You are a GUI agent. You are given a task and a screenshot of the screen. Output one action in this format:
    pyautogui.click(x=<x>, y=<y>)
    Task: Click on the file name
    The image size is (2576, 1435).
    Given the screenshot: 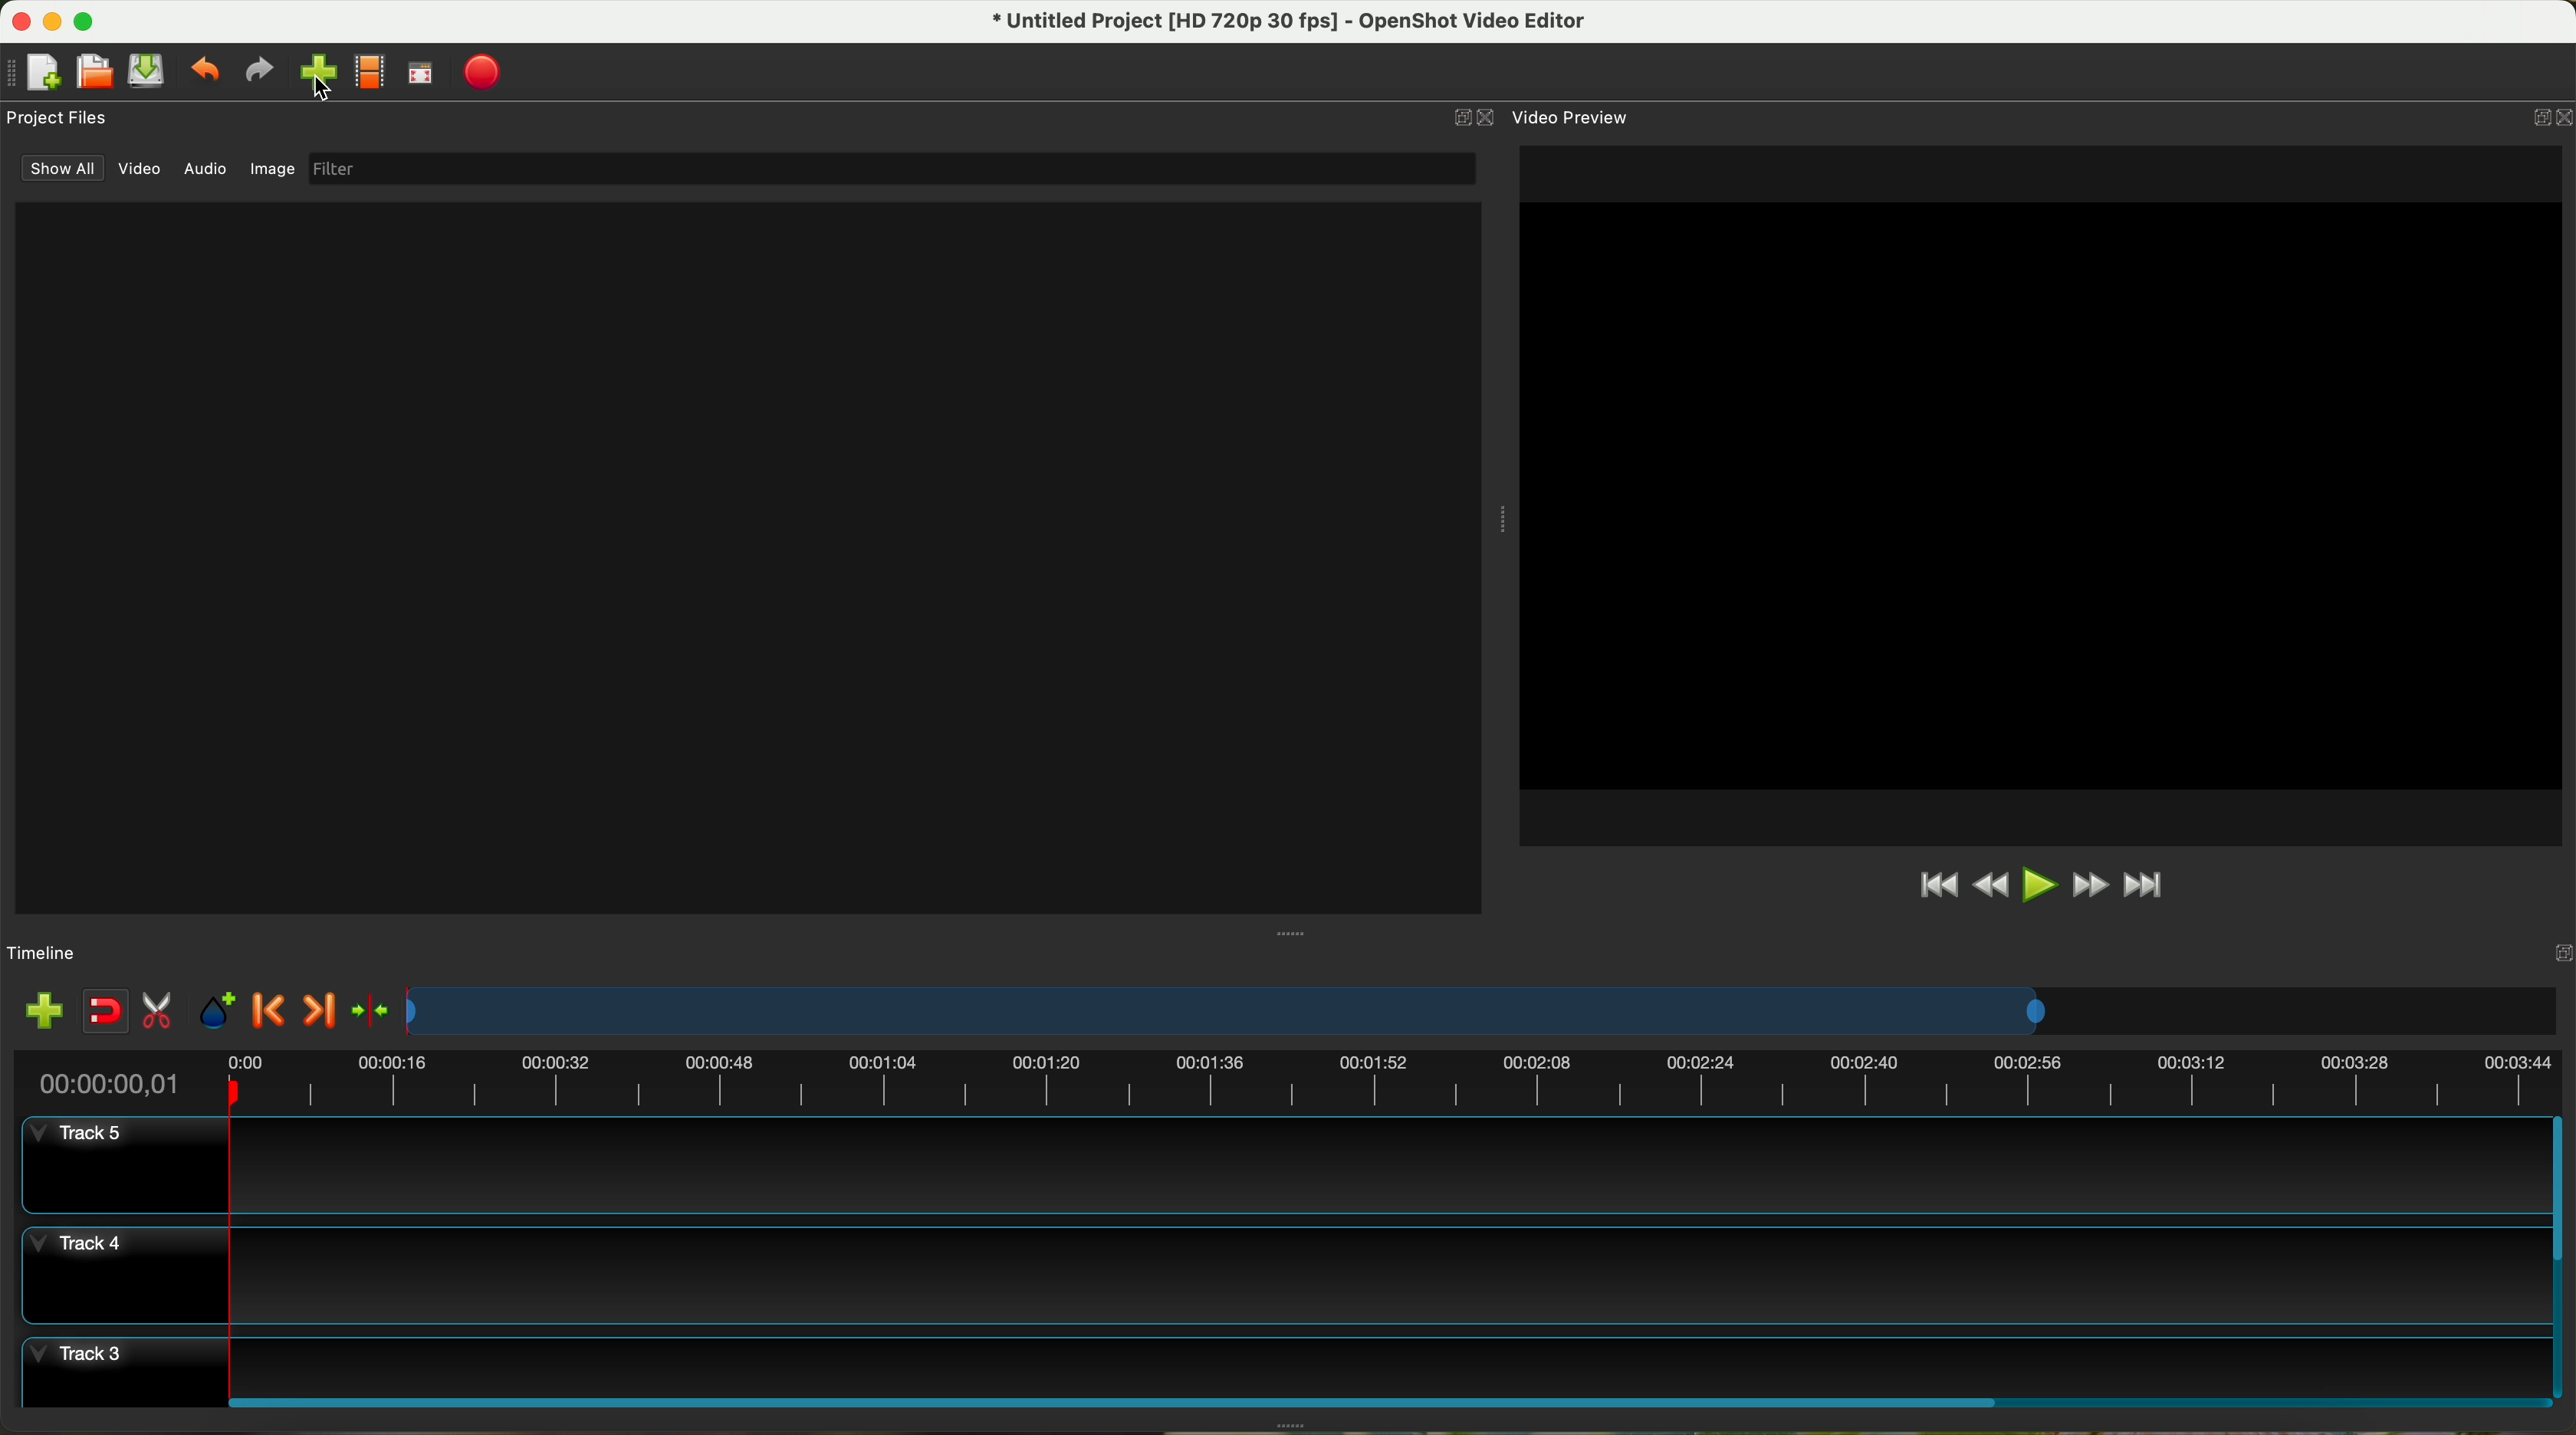 What is the action you would take?
    pyautogui.click(x=1291, y=22)
    